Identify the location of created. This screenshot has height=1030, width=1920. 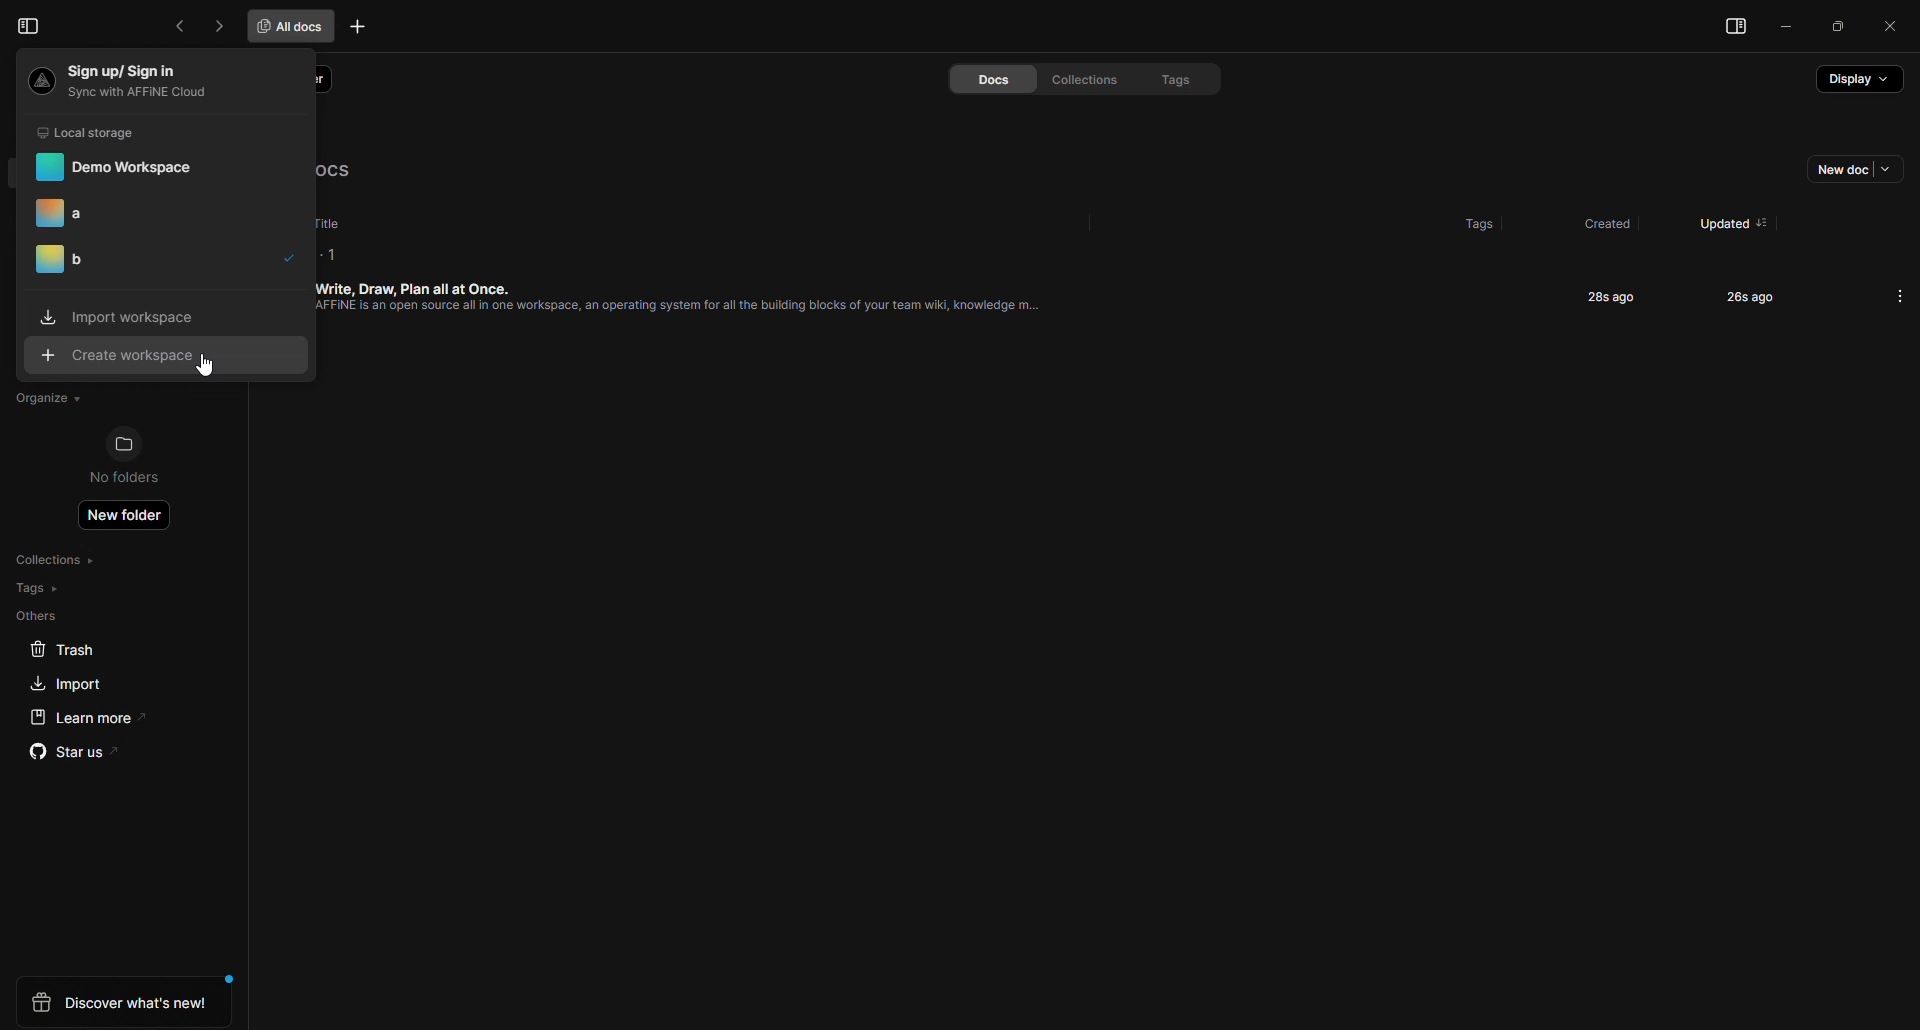
(1602, 224).